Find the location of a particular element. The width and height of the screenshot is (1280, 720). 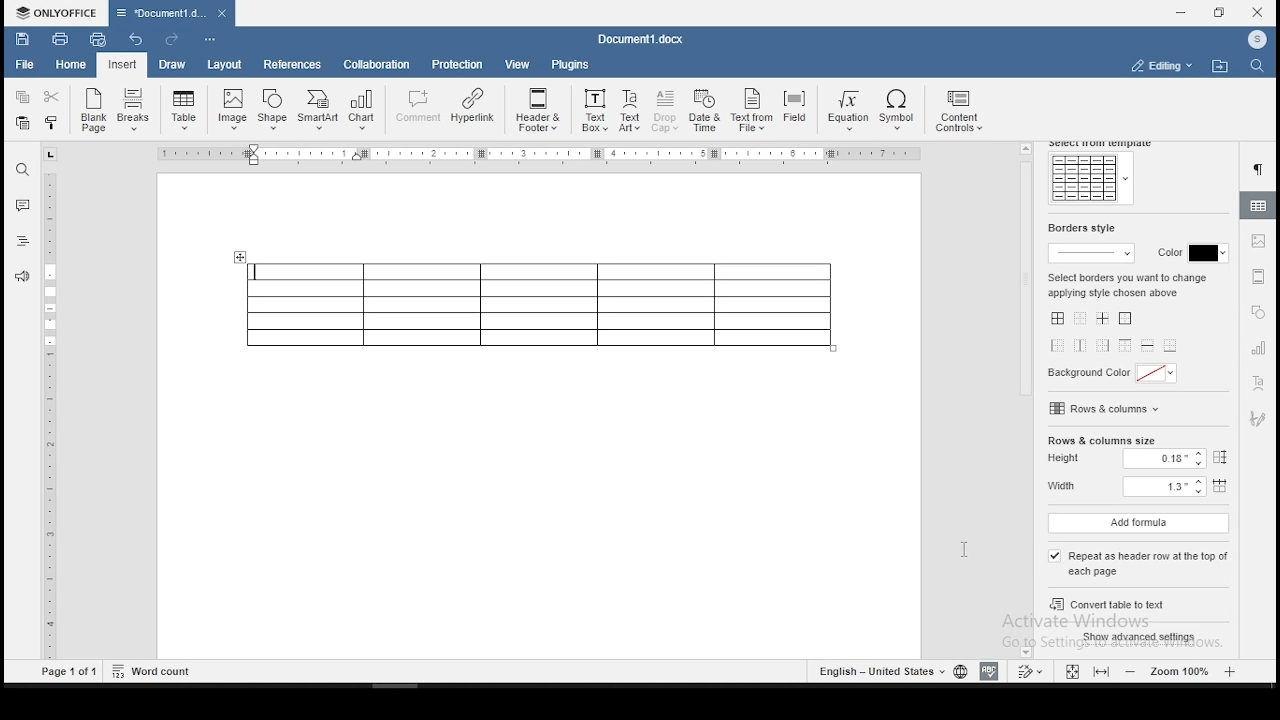

collaboration is located at coordinates (379, 67).